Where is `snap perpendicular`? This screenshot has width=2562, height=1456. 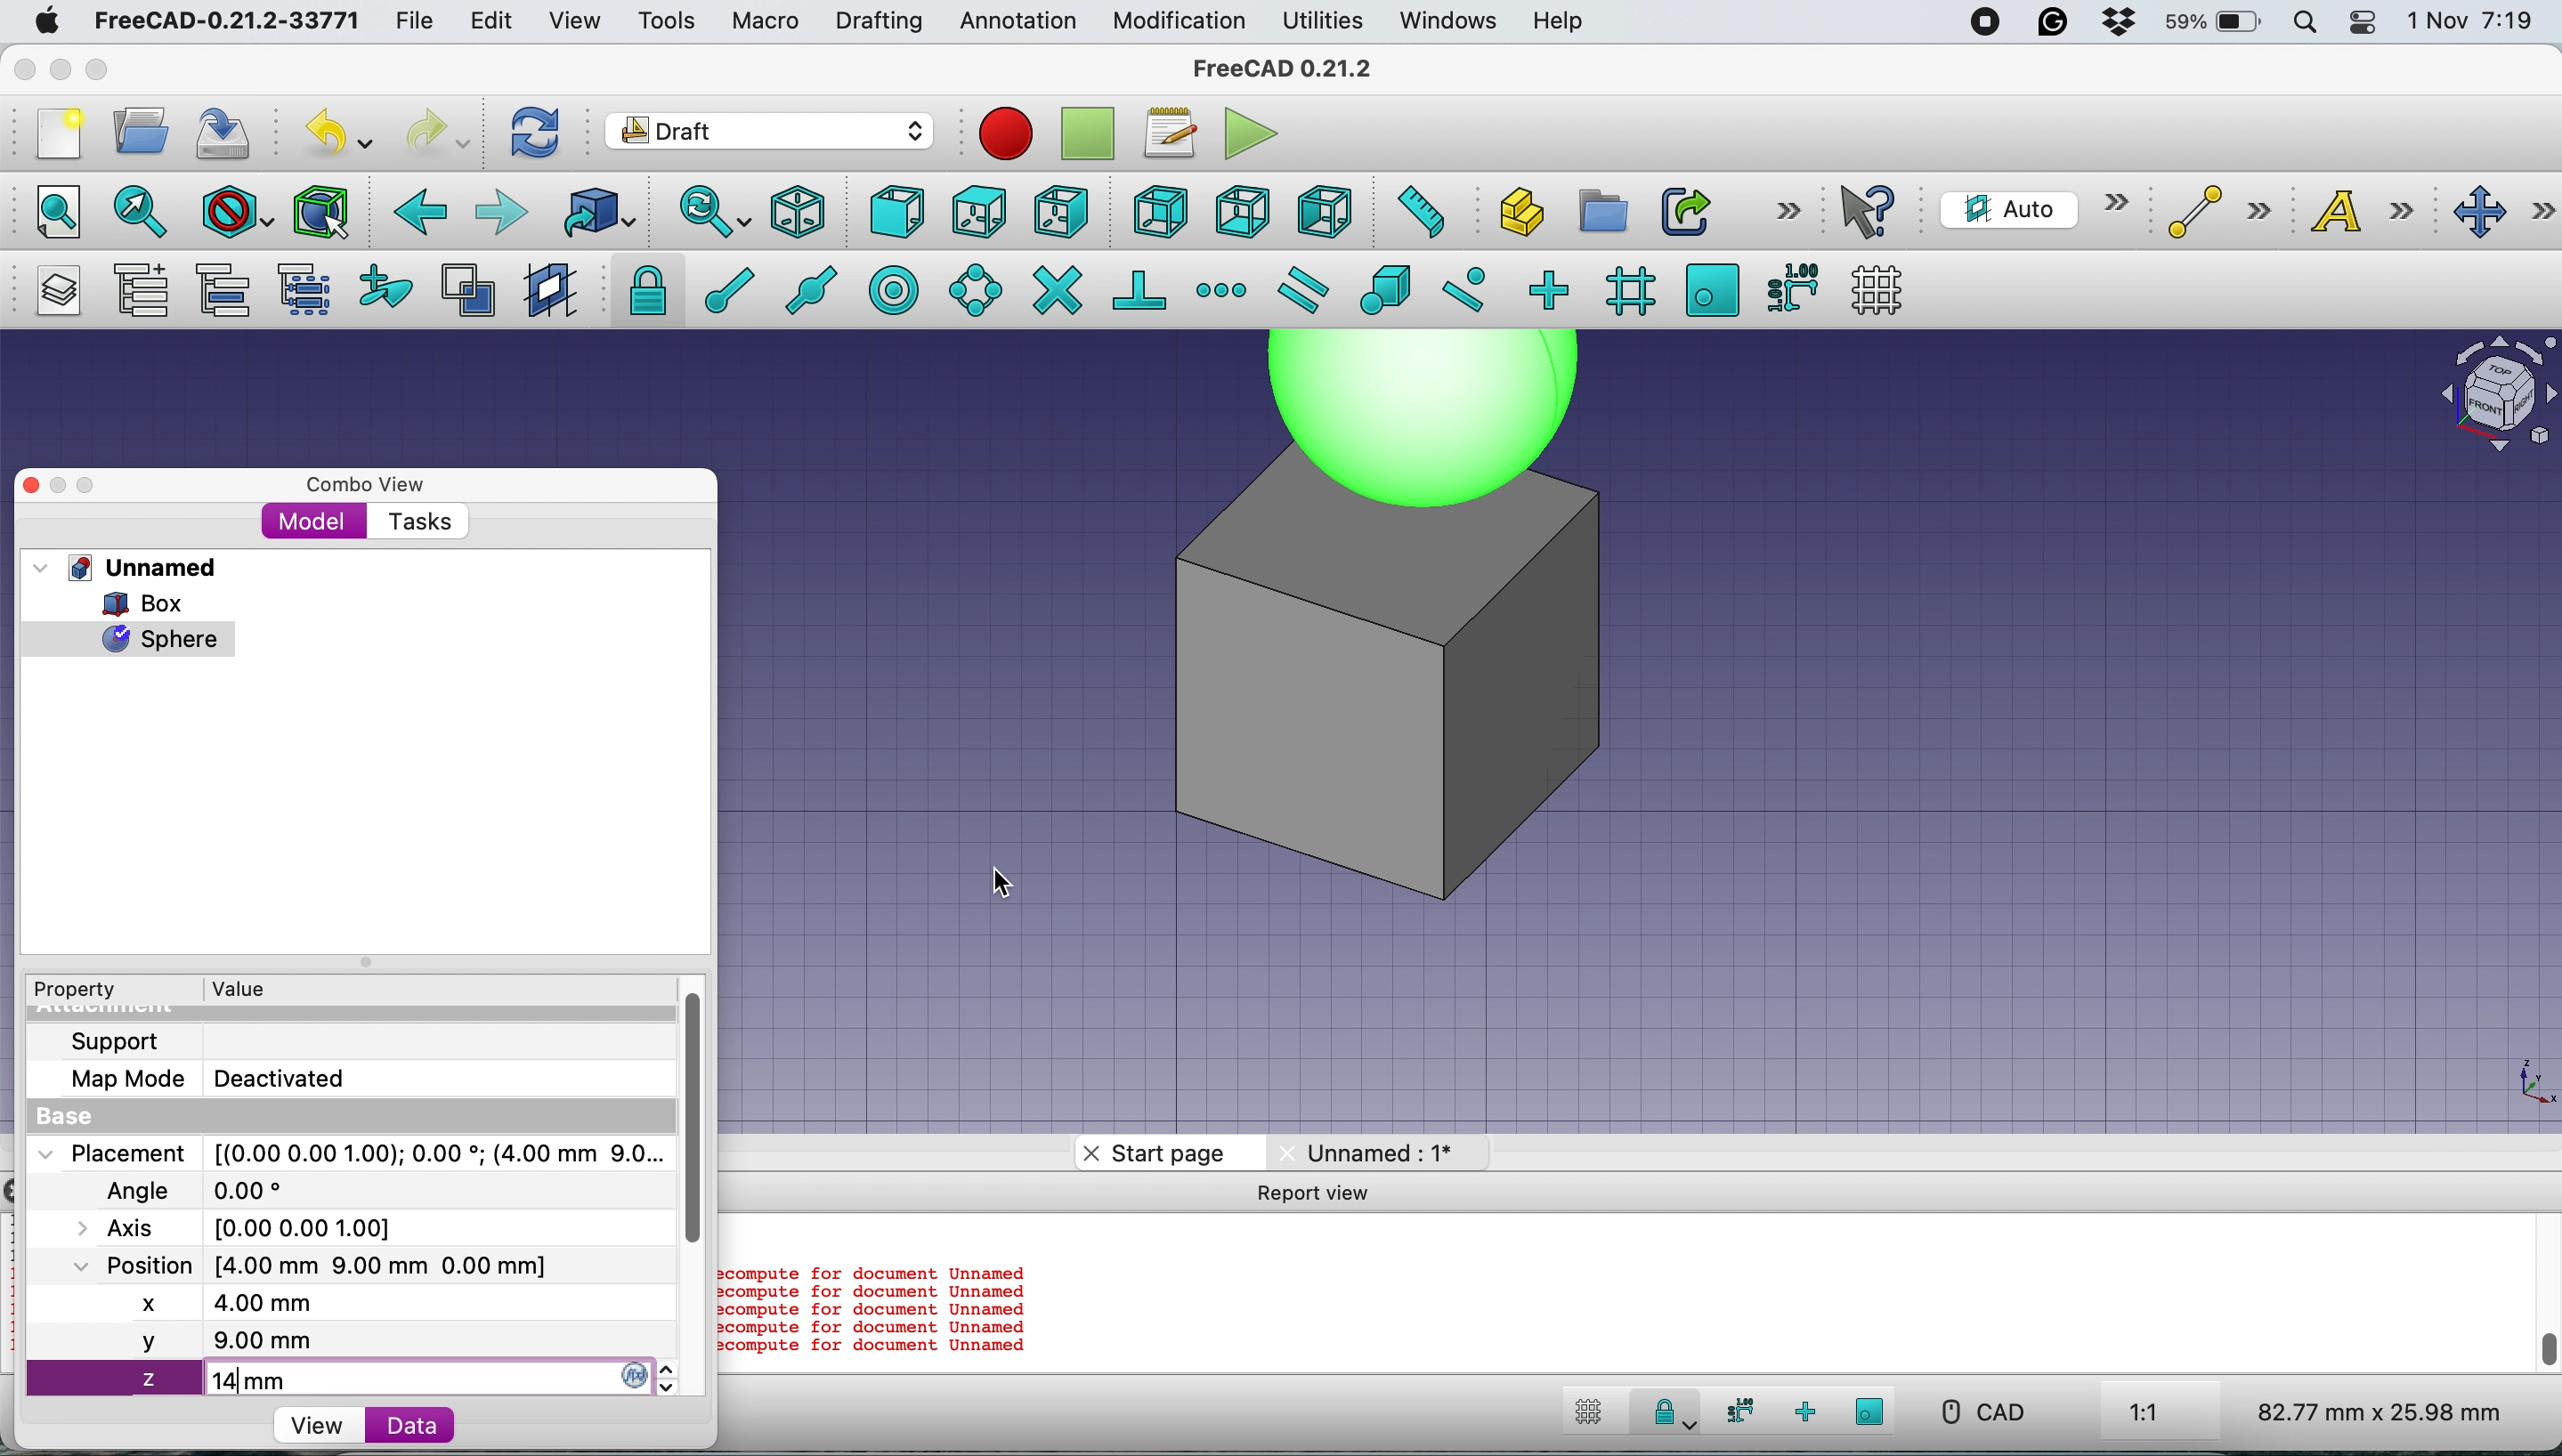
snap perpendicular is located at coordinates (1142, 289).